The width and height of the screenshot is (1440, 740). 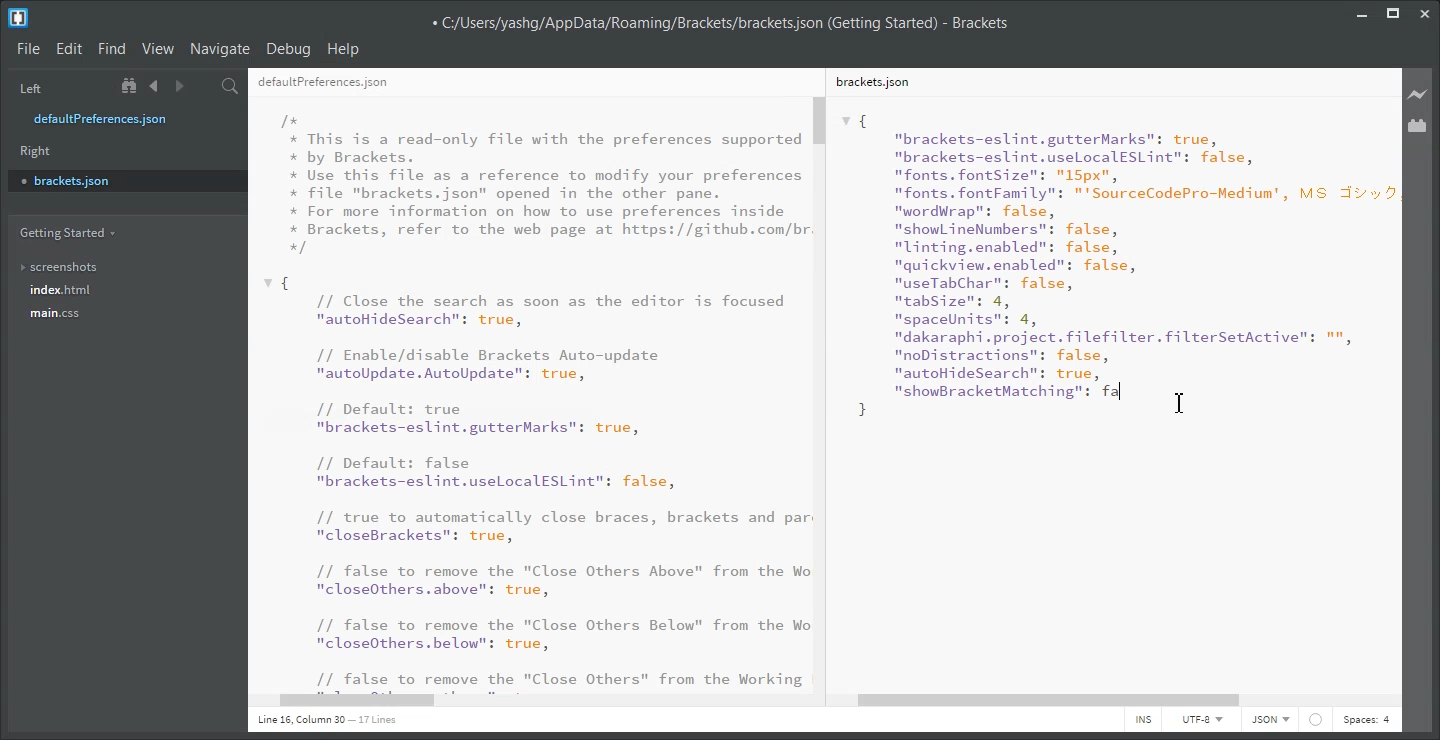 What do you see at coordinates (1366, 720) in the screenshot?
I see `Spaces: 4` at bounding box center [1366, 720].